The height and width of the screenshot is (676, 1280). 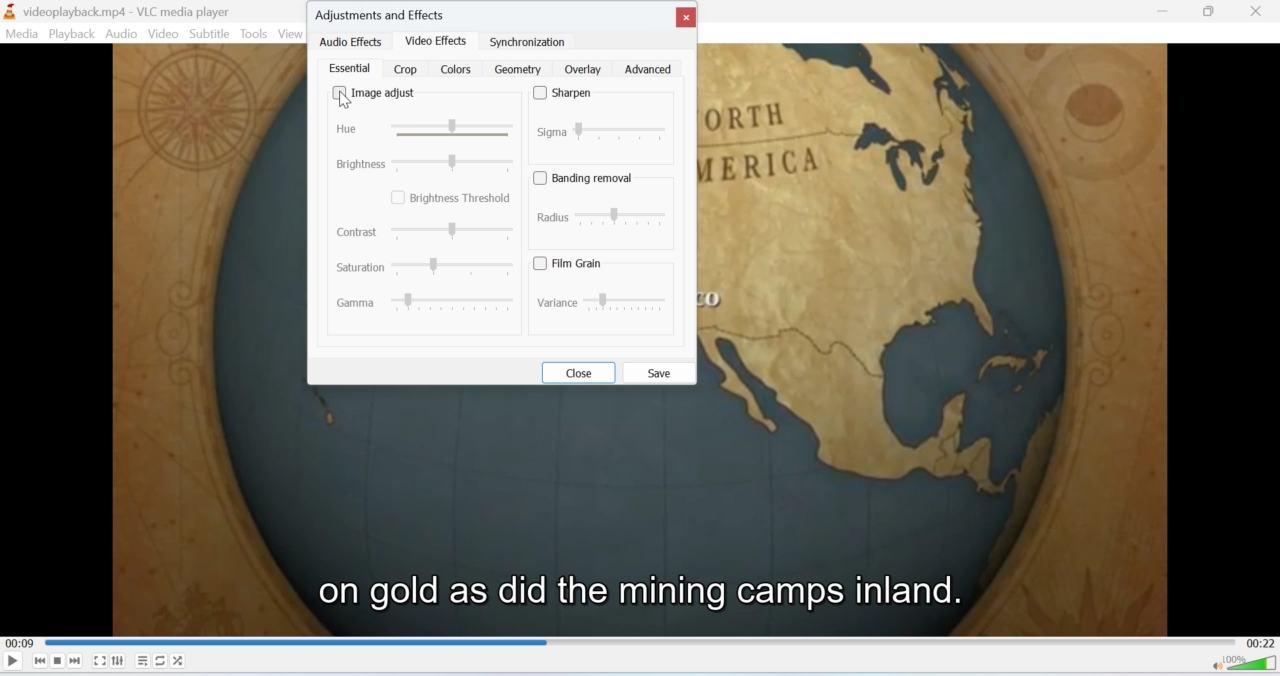 I want to click on cursor on image adjust, so click(x=343, y=100).